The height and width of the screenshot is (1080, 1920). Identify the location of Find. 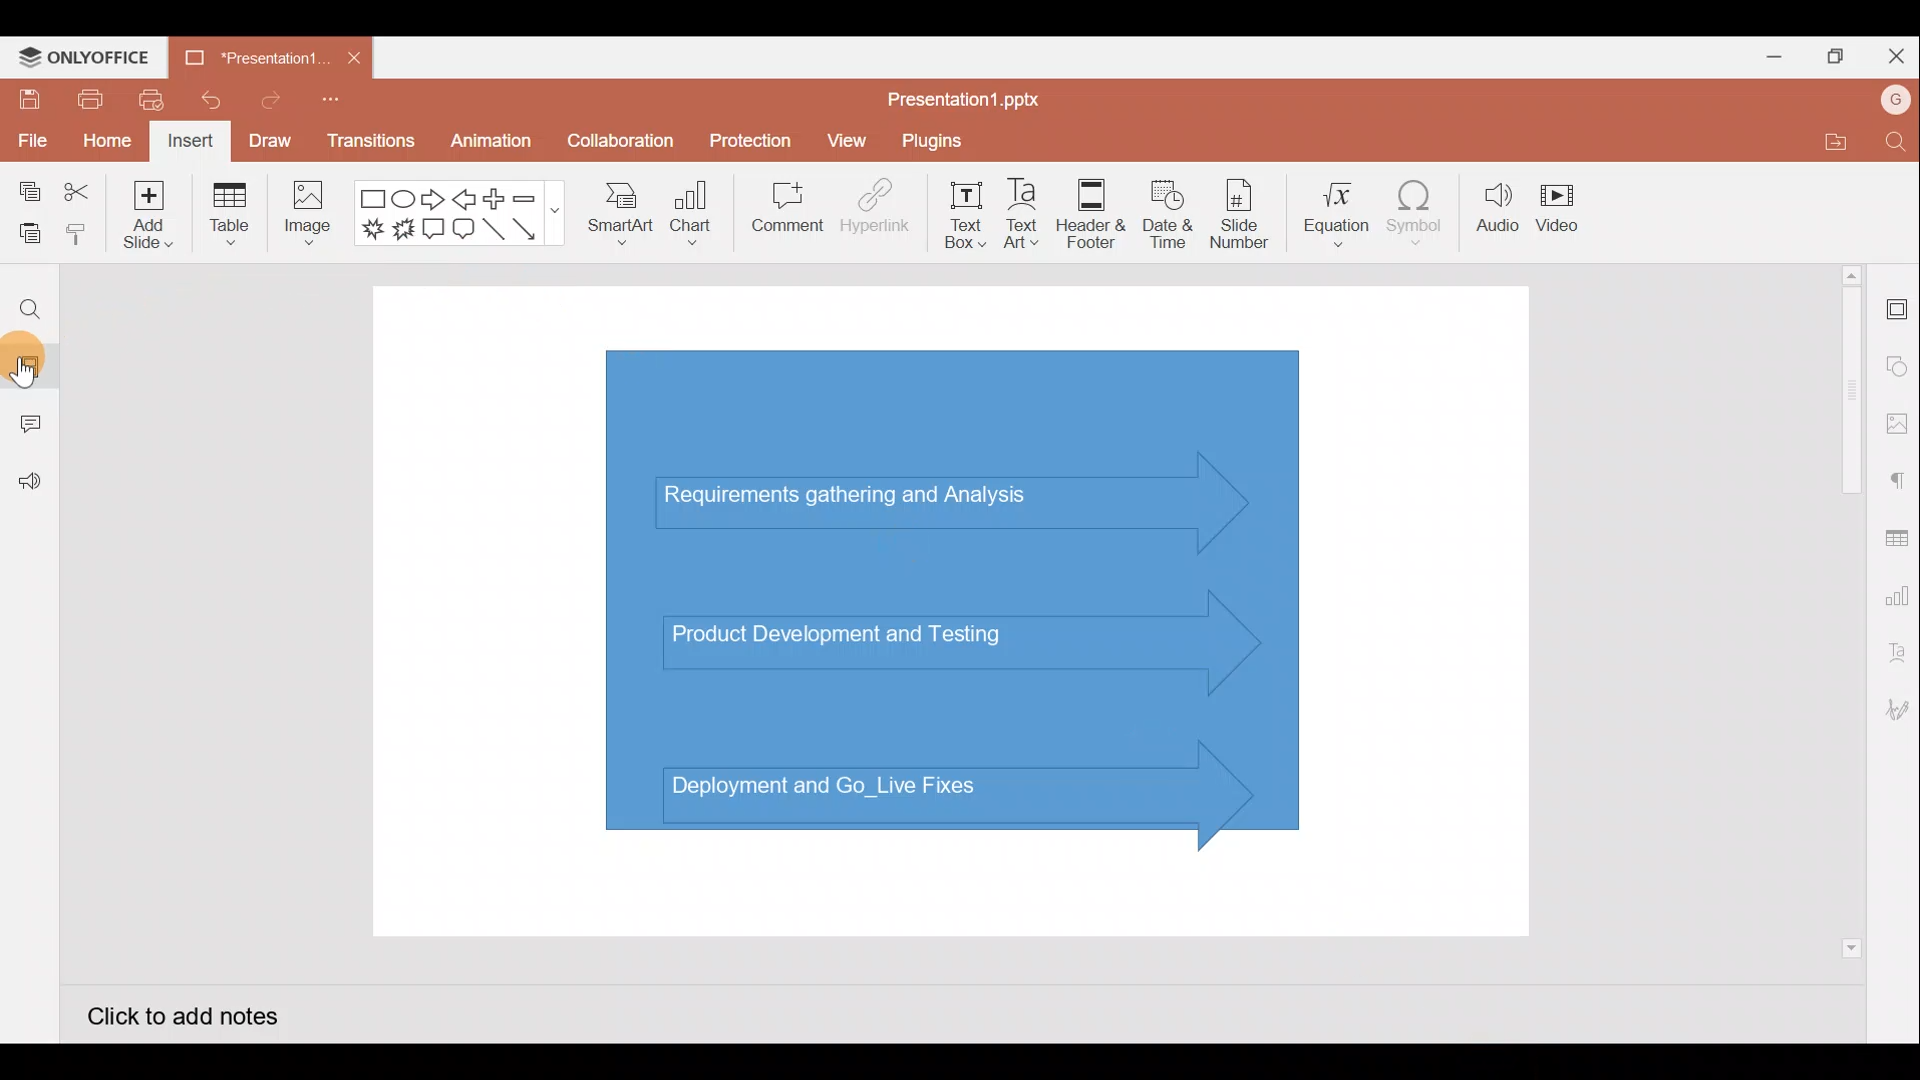
(1892, 143).